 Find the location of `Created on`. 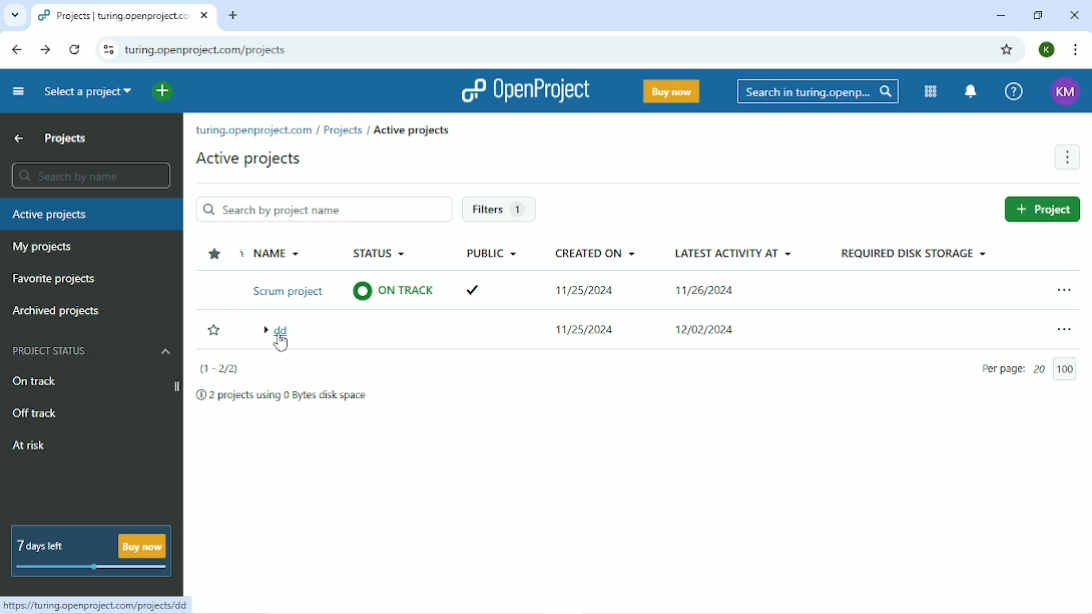

Created on is located at coordinates (598, 252).